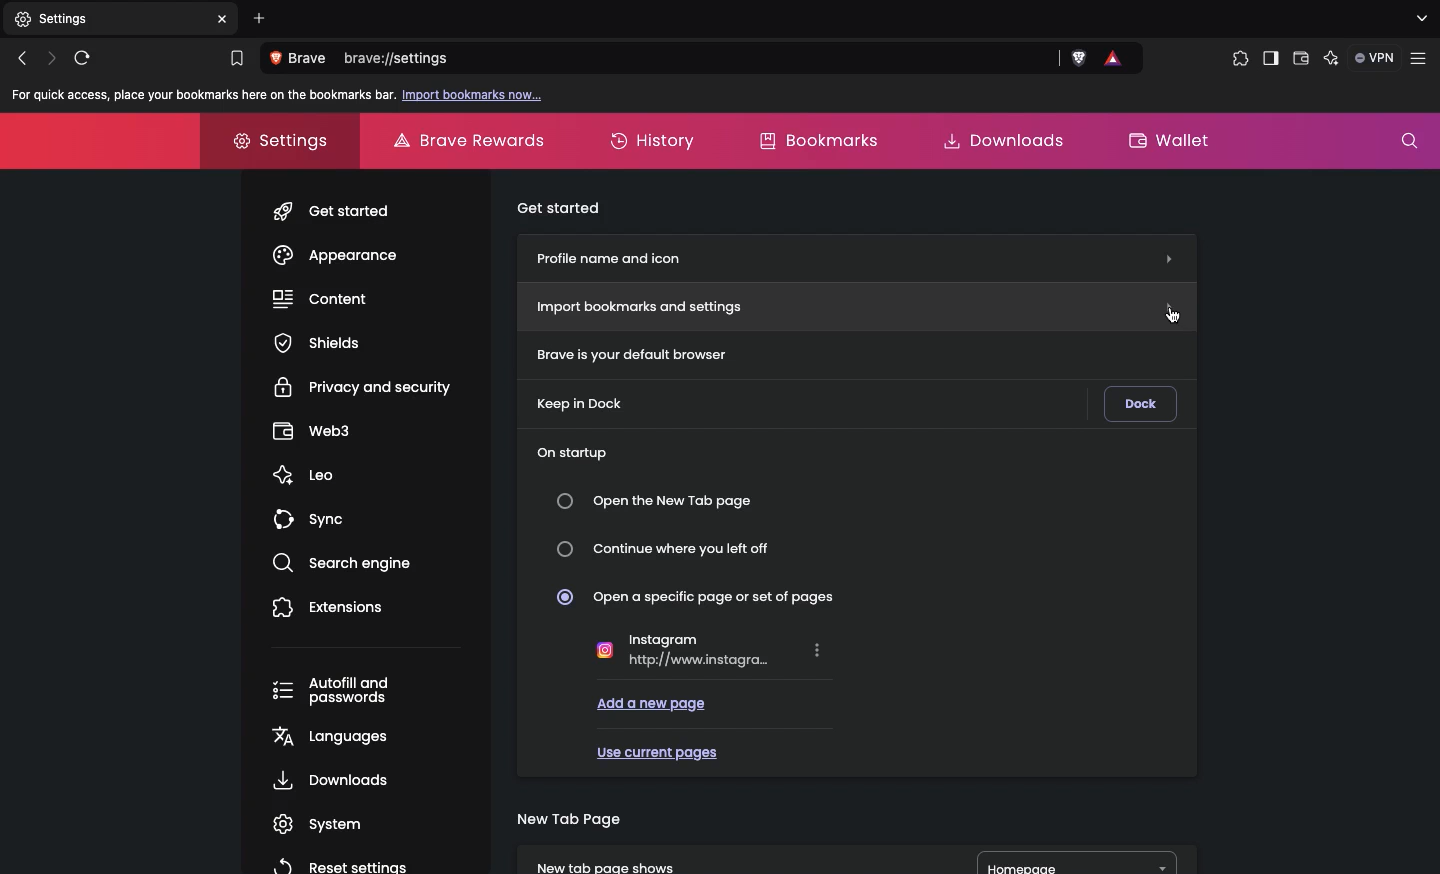  Describe the element at coordinates (816, 139) in the screenshot. I see `Bookmarks` at that location.